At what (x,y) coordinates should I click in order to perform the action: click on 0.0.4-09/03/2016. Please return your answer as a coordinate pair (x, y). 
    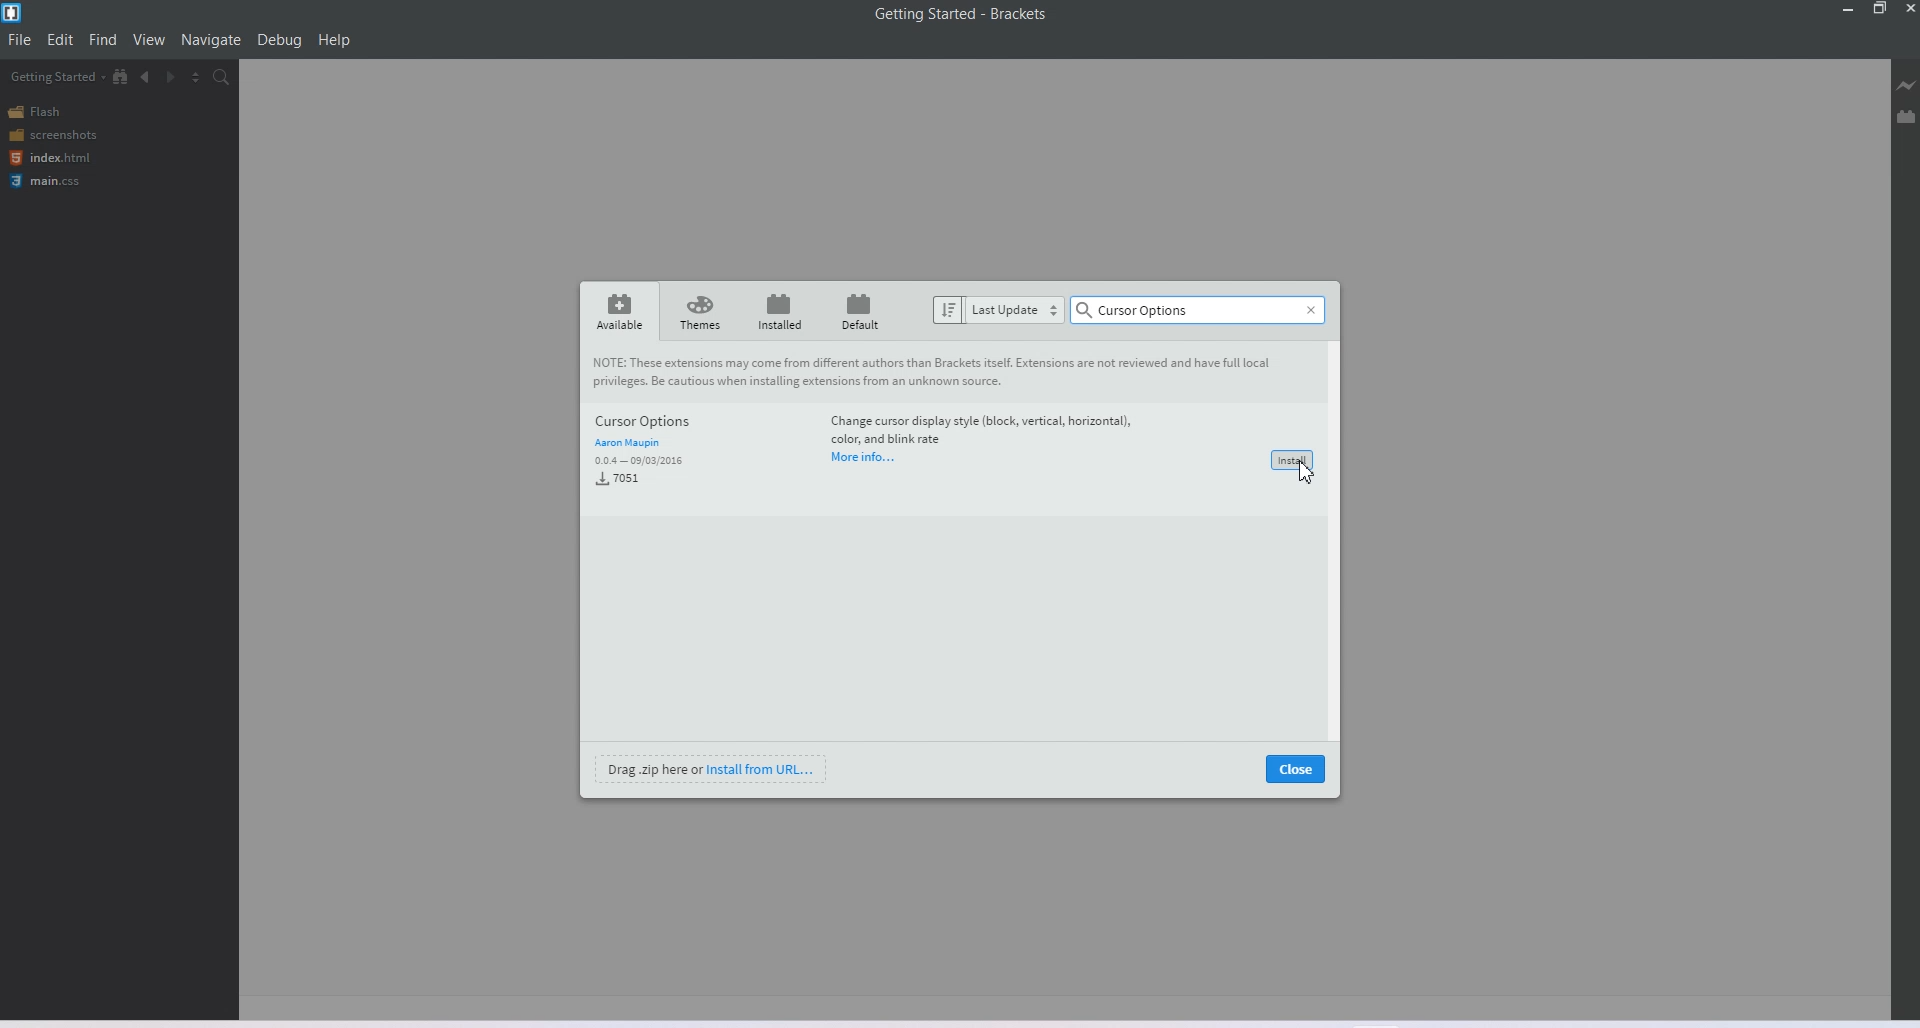
    Looking at the image, I should click on (640, 462).